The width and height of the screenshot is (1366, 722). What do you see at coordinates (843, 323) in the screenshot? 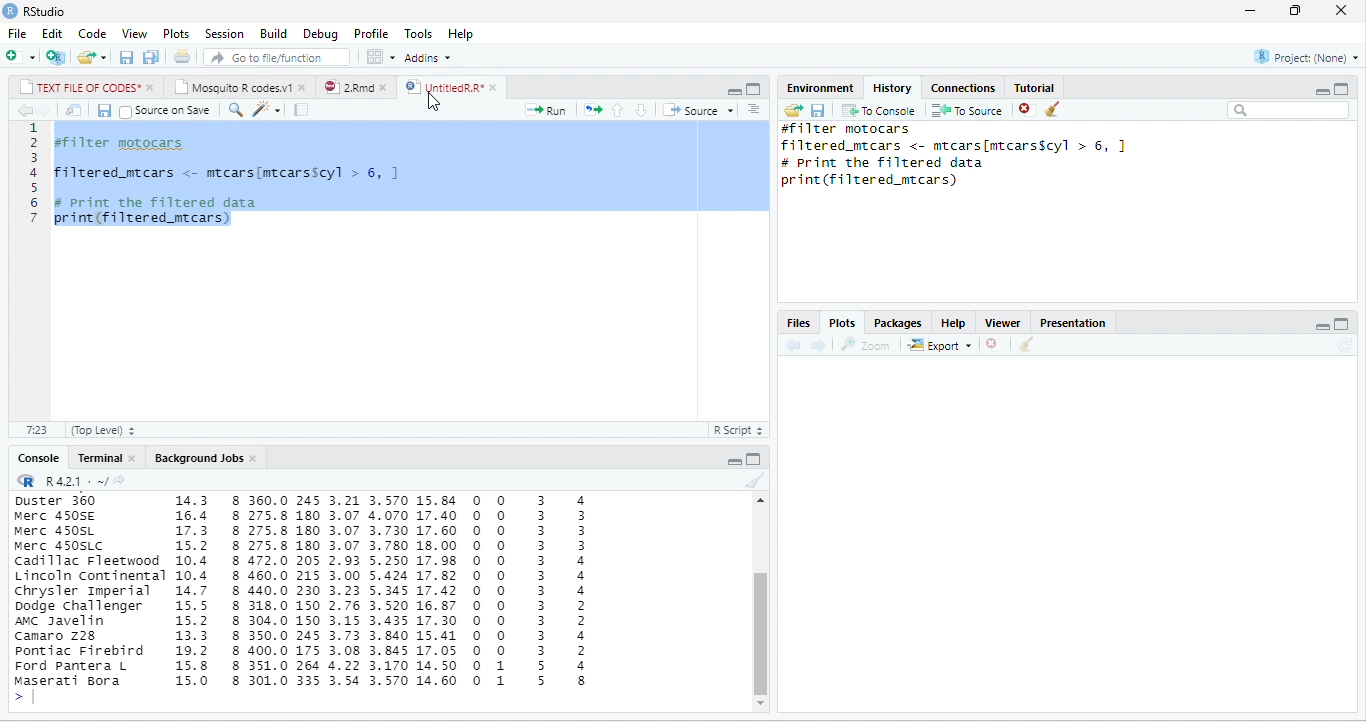
I see `Plots` at bounding box center [843, 323].